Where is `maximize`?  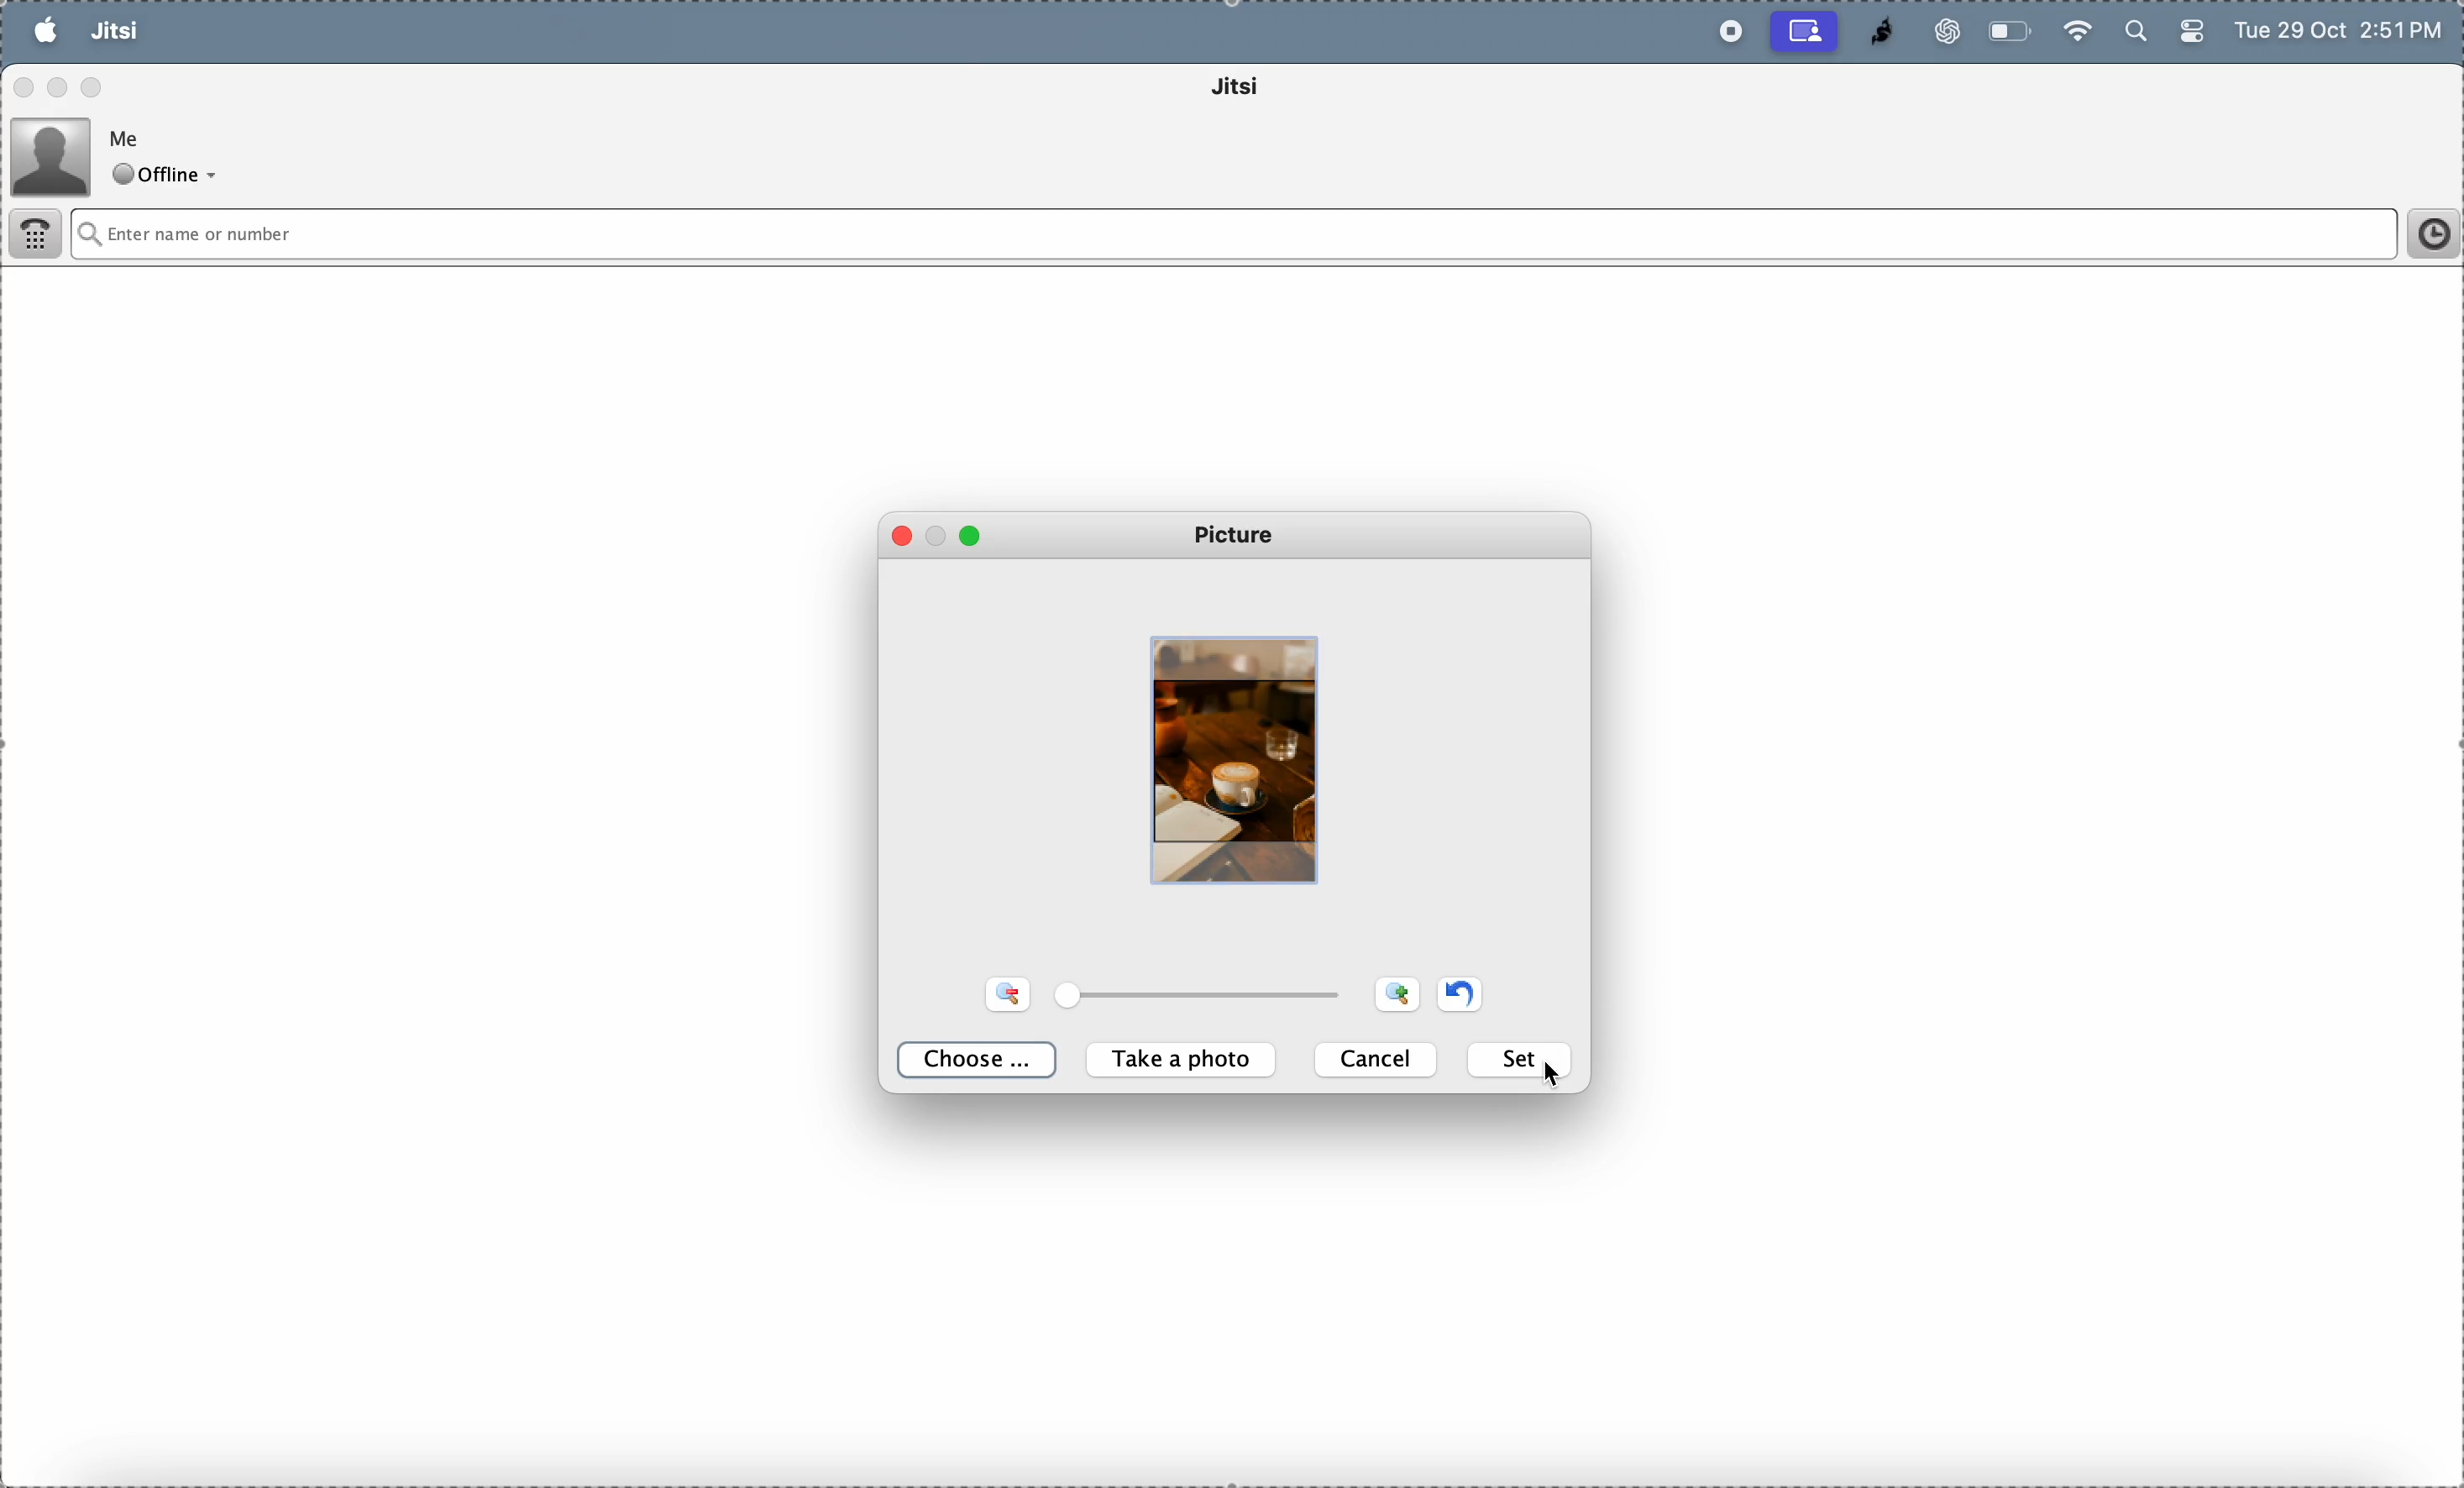
maximize is located at coordinates (971, 535).